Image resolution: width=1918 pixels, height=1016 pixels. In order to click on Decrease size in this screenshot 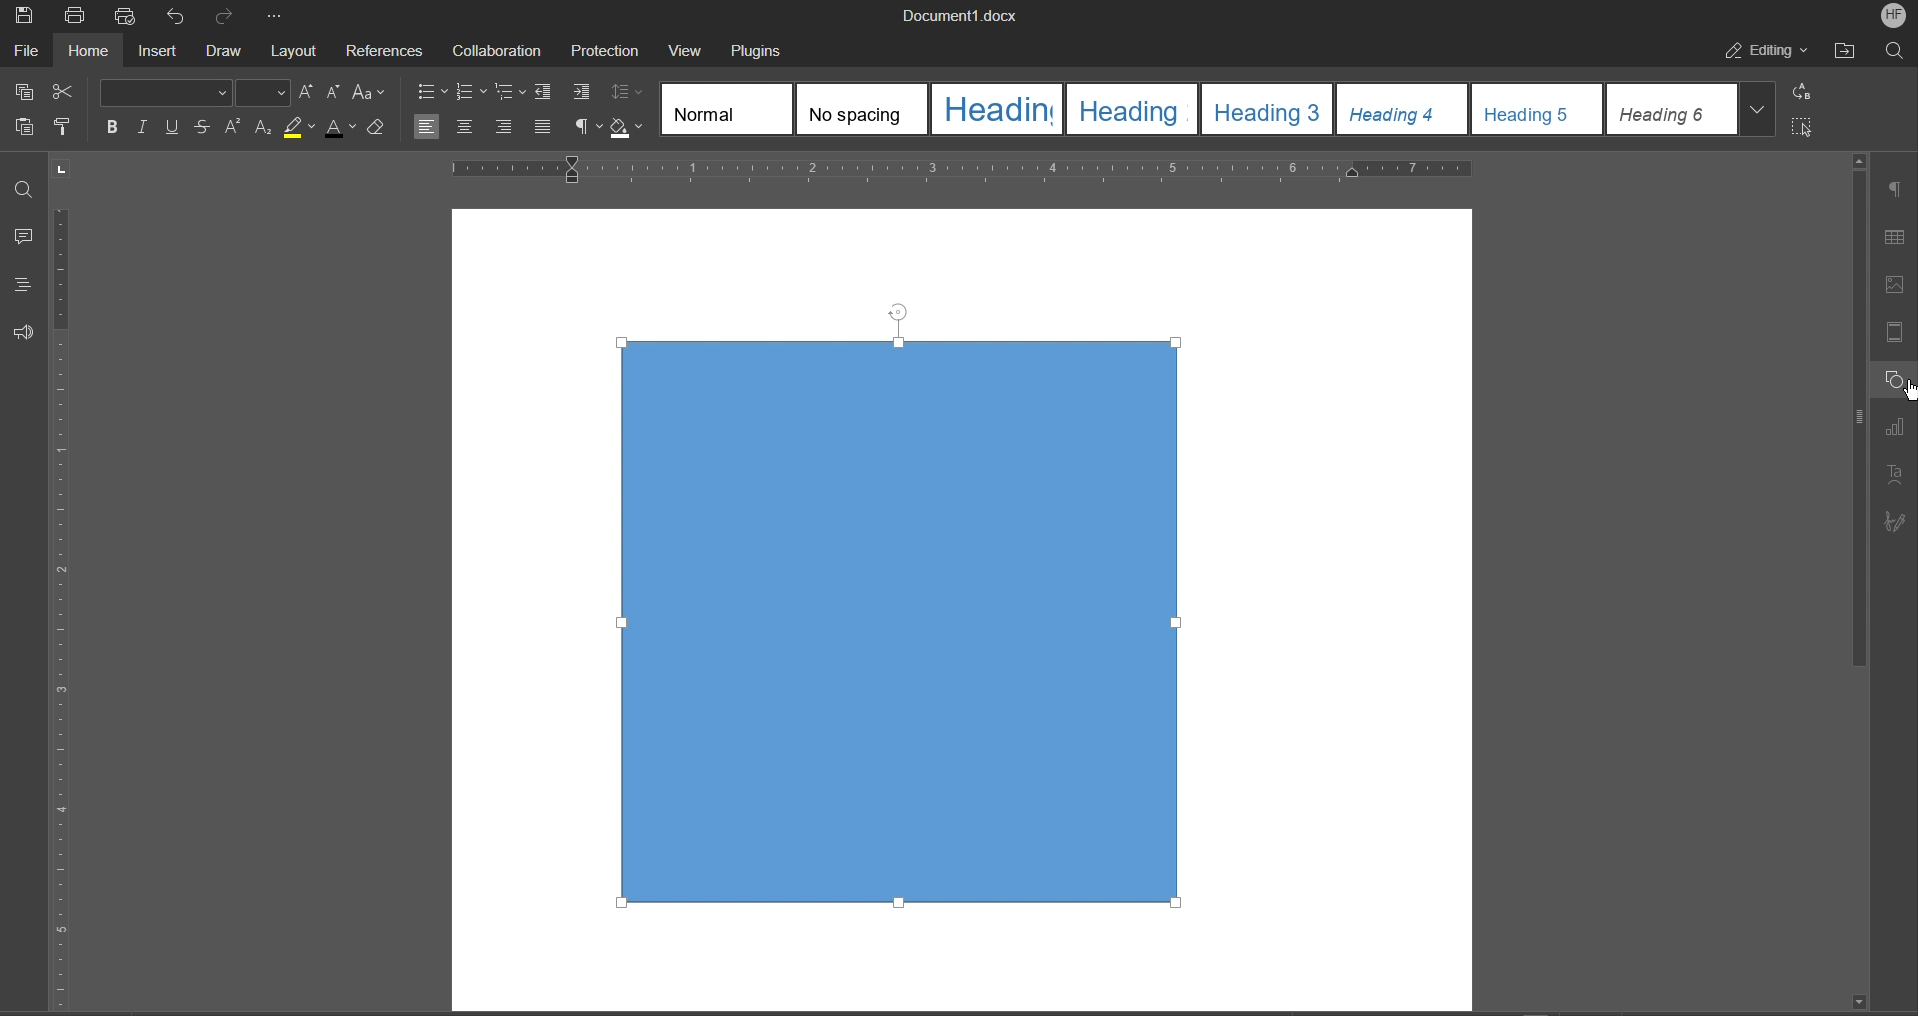, I will do `click(335, 93)`.